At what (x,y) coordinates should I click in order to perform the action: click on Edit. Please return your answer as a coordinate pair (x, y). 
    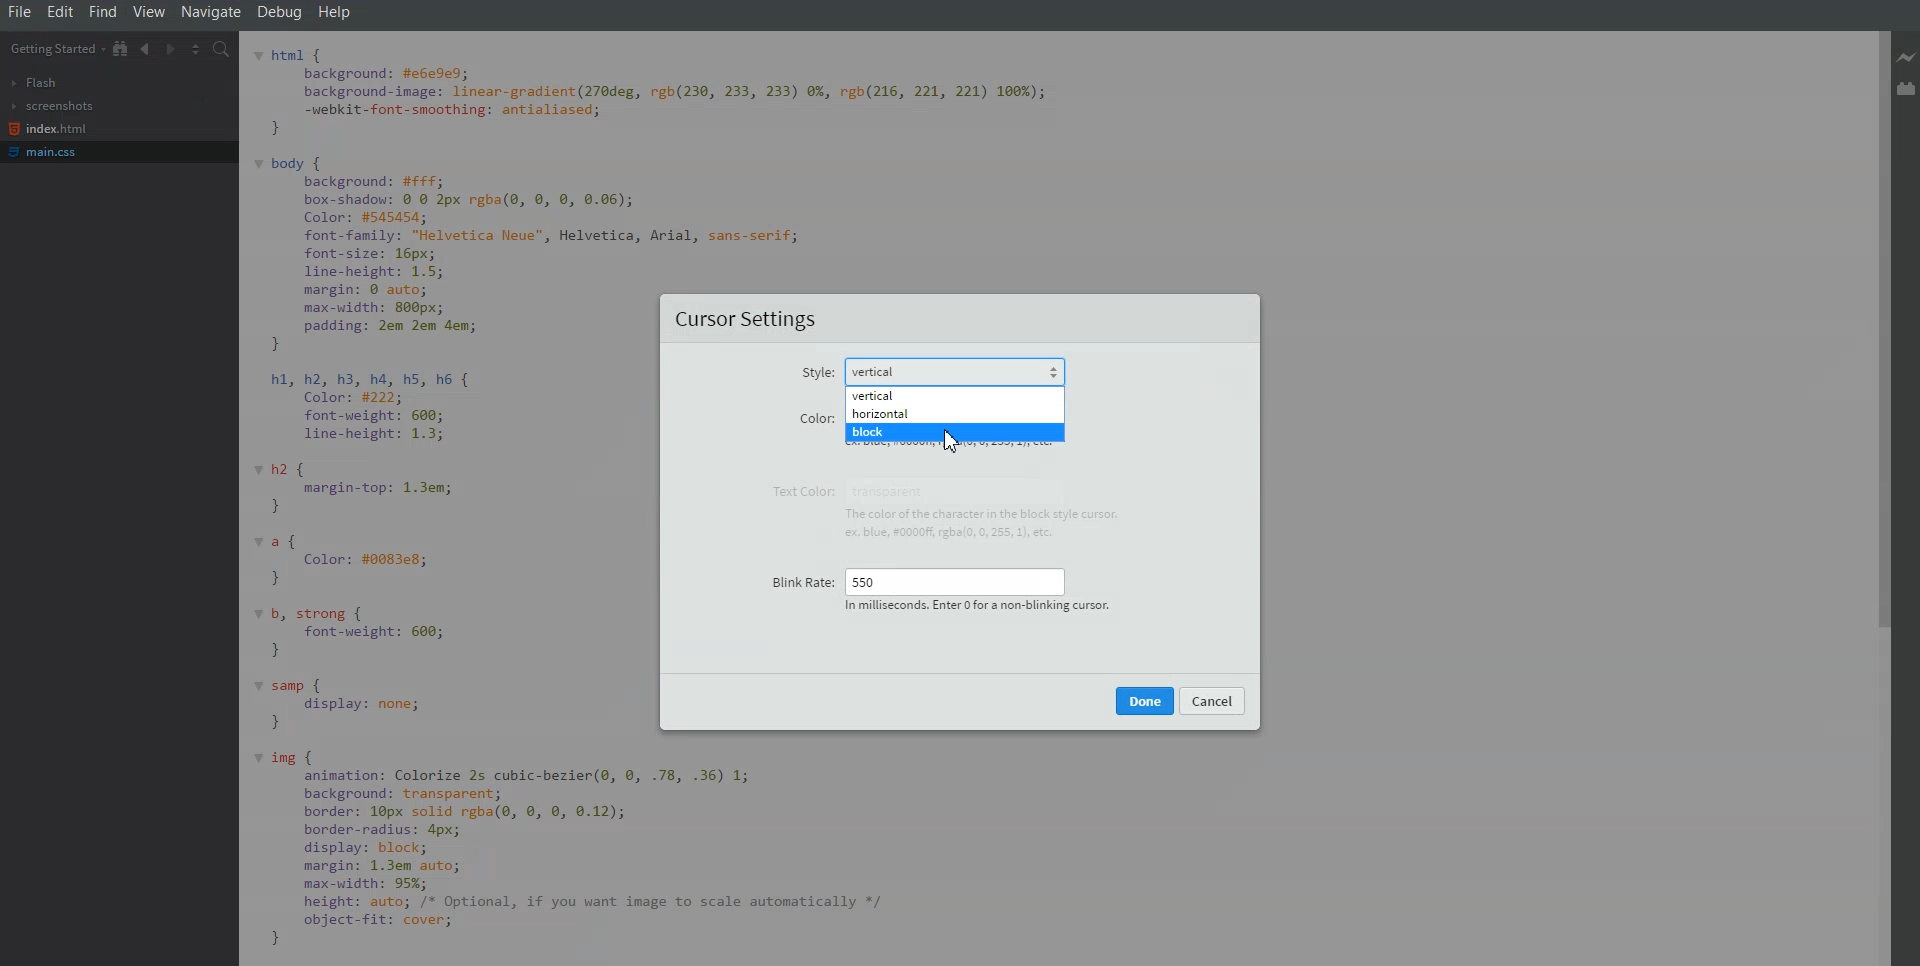
    Looking at the image, I should click on (61, 12).